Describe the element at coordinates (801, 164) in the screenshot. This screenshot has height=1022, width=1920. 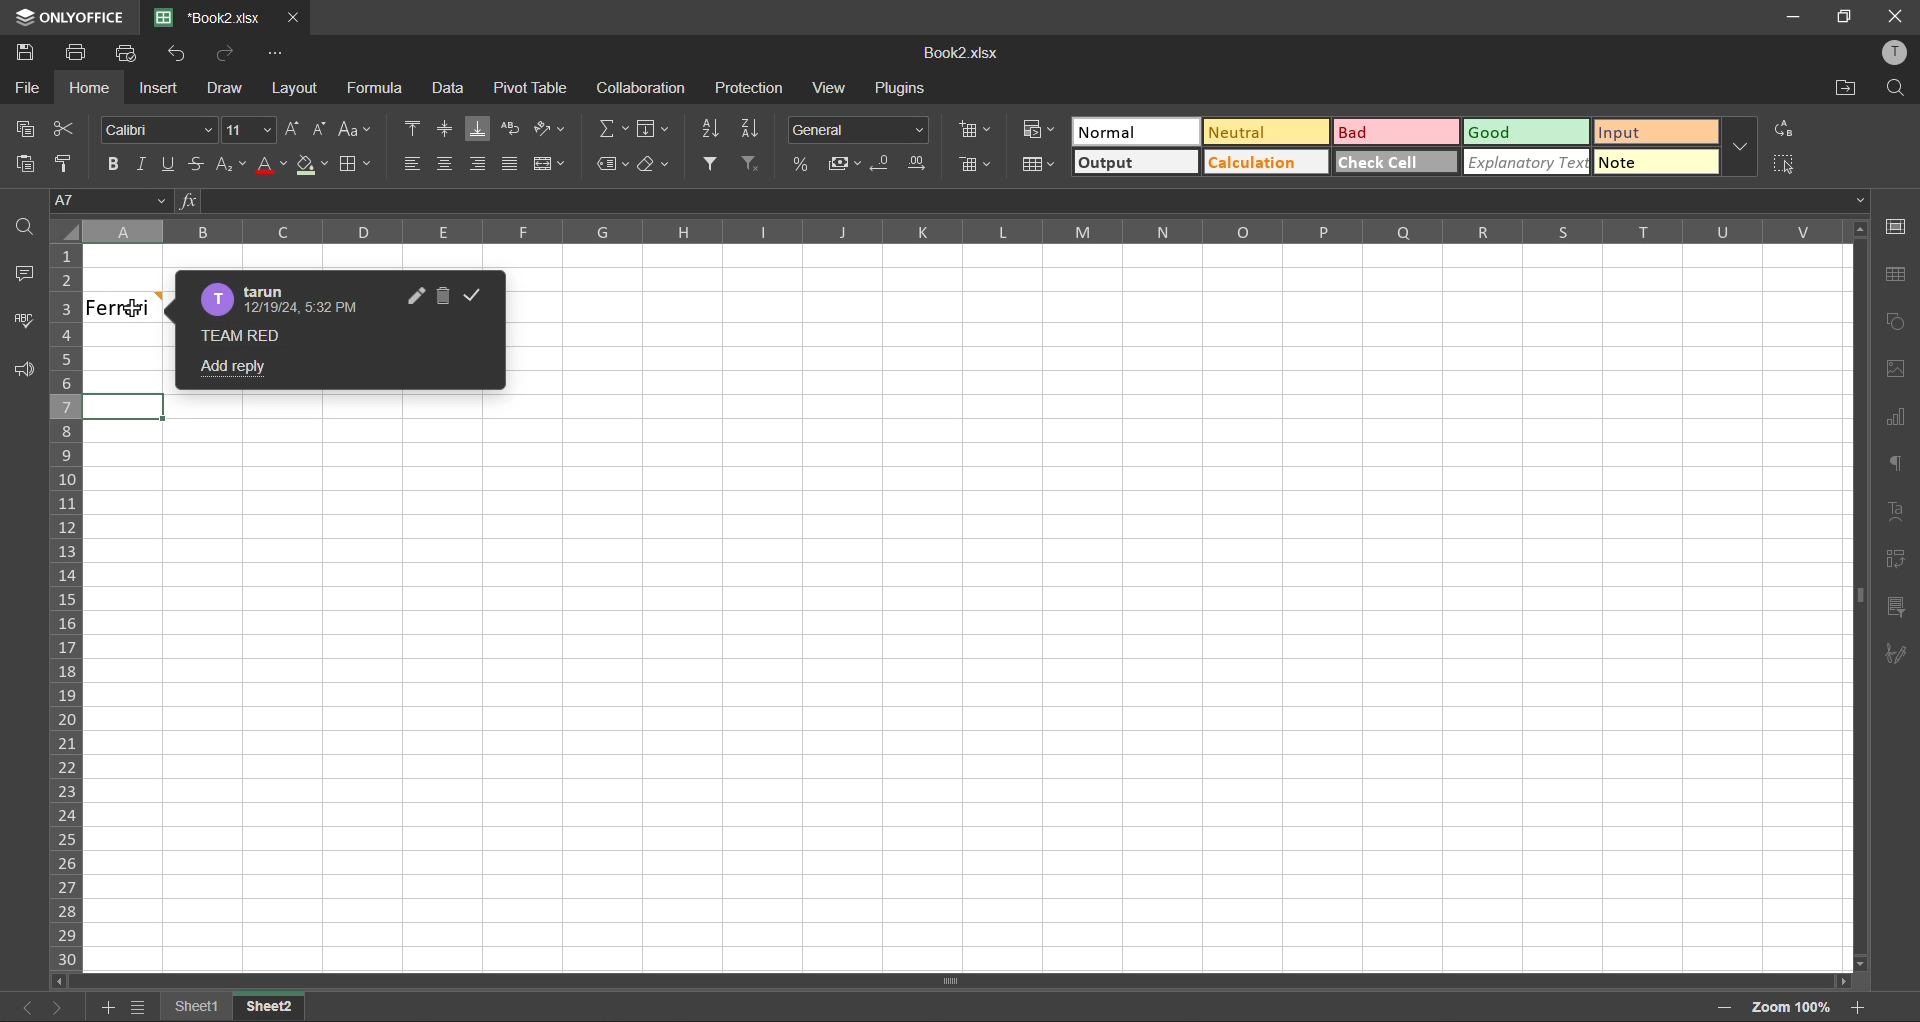
I see `percent` at that location.